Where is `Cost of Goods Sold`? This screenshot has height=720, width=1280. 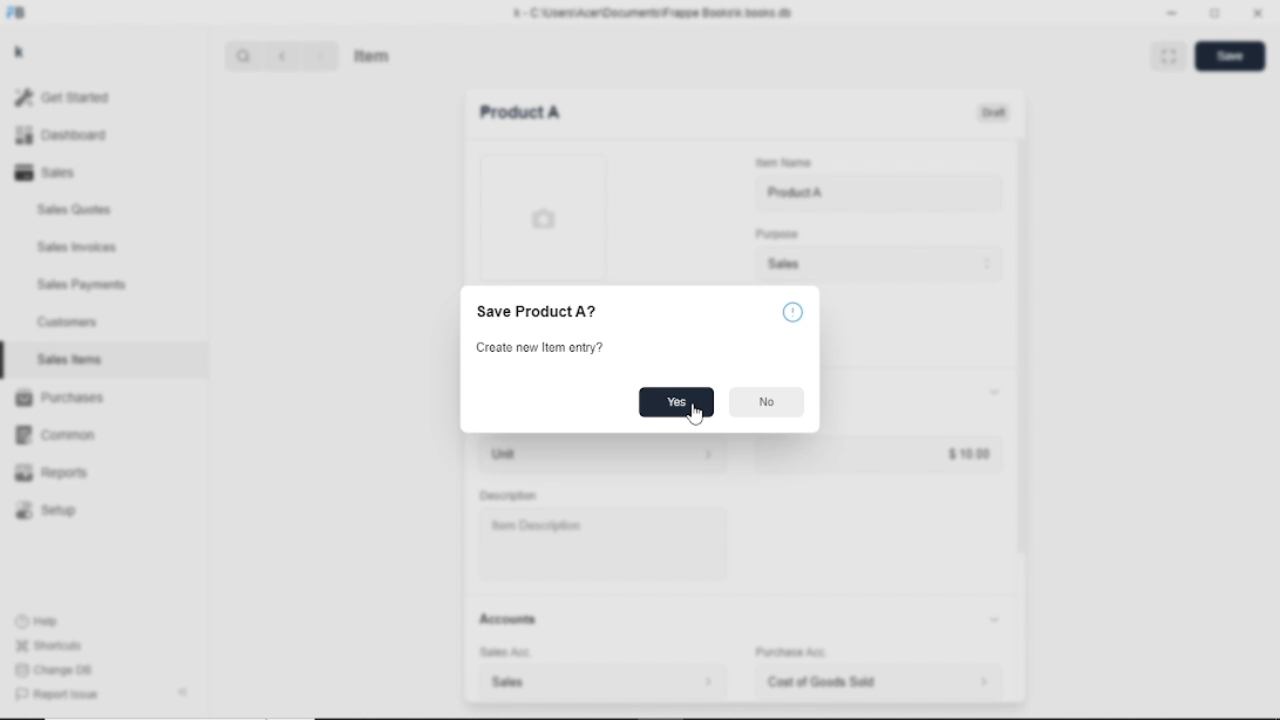 Cost of Goods Sold is located at coordinates (884, 682).